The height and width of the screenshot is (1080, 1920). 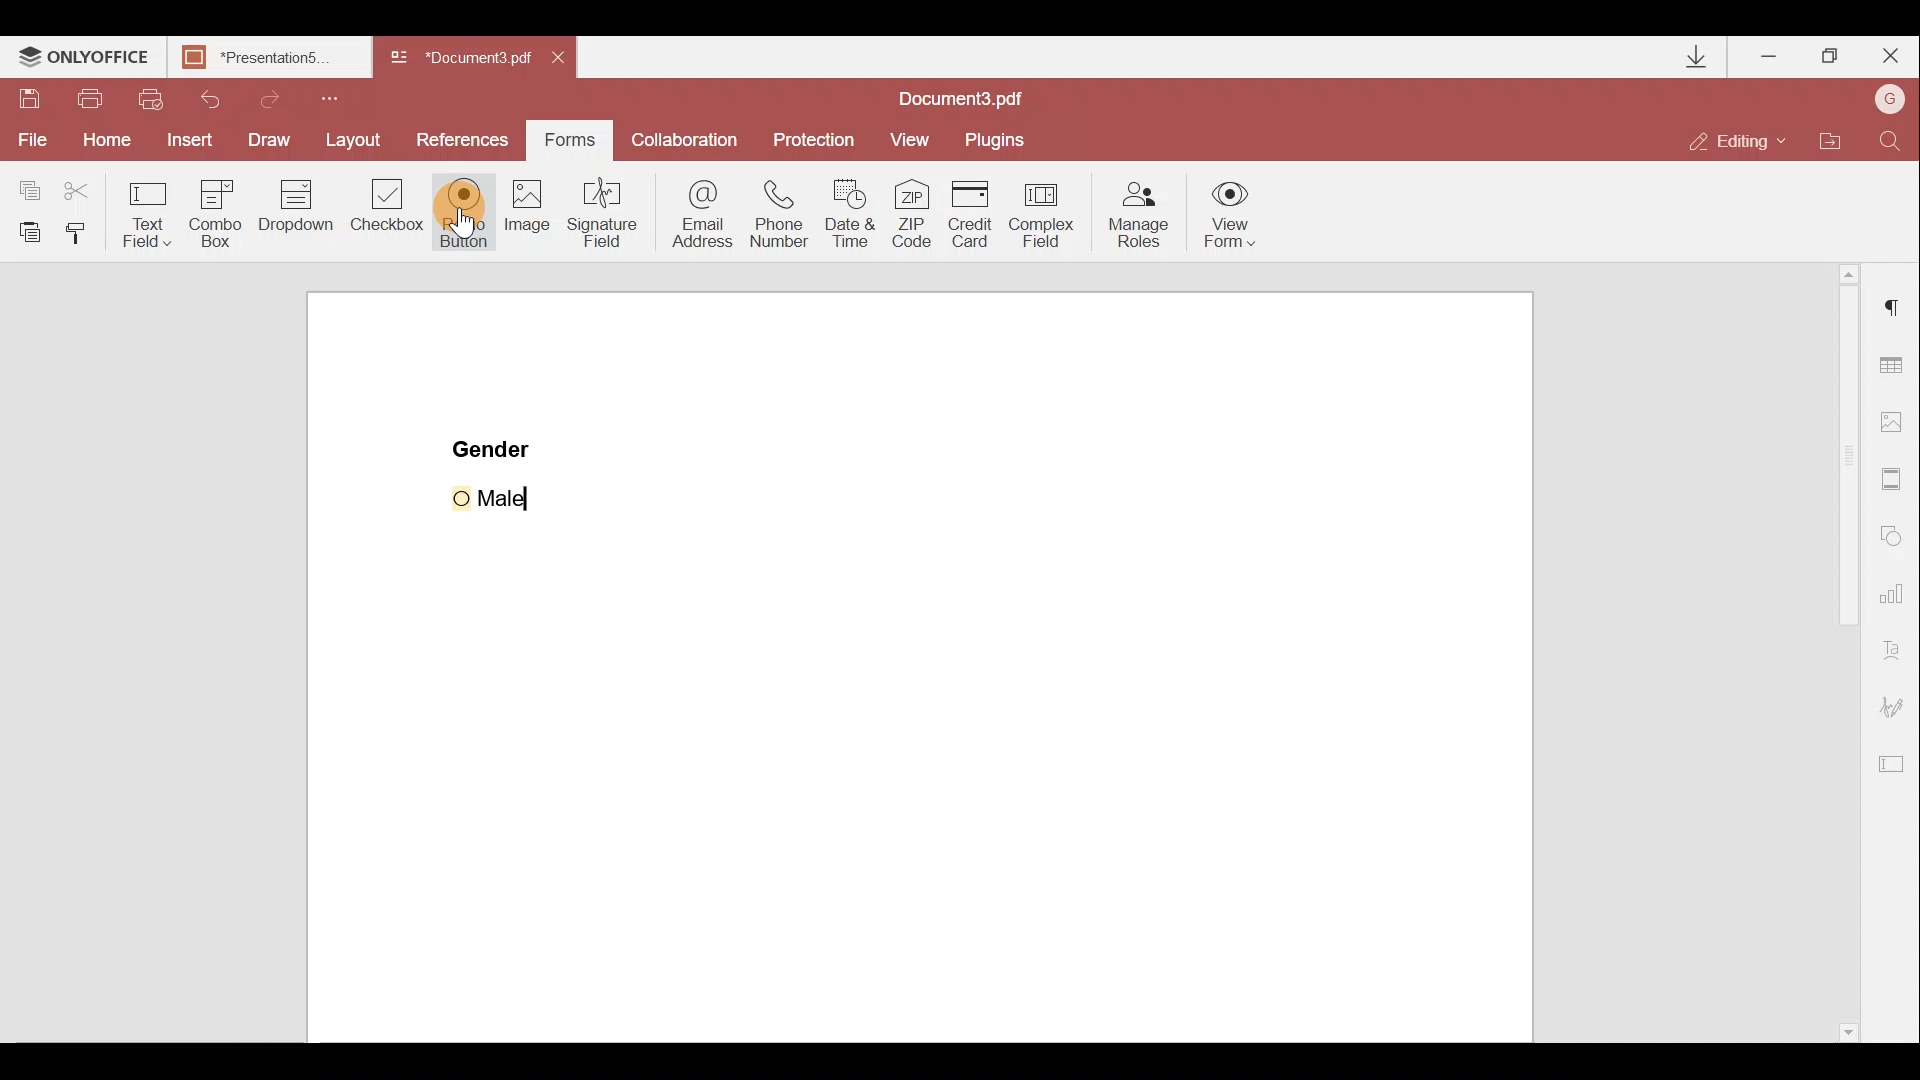 What do you see at coordinates (816, 134) in the screenshot?
I see `Protection` at bounding box center [816, 134].